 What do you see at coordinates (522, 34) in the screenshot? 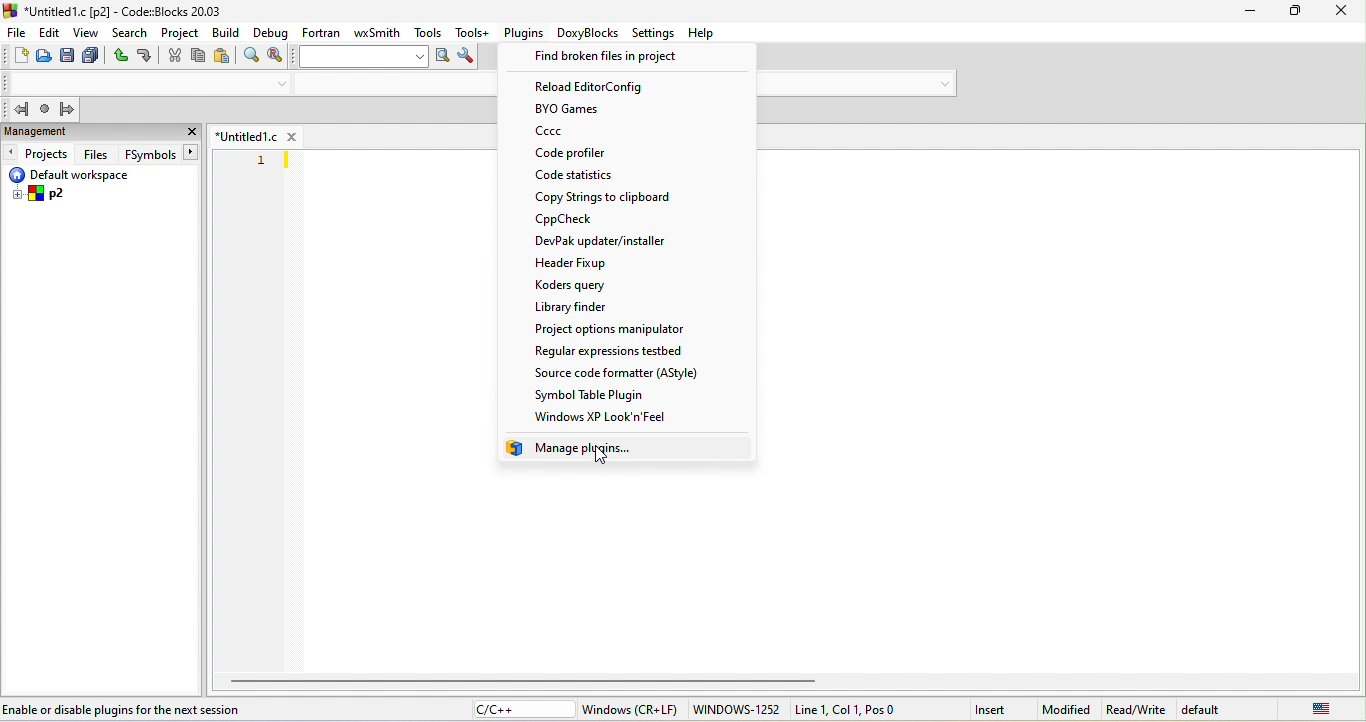
I see `plugins` at bounding box center [522, 34].